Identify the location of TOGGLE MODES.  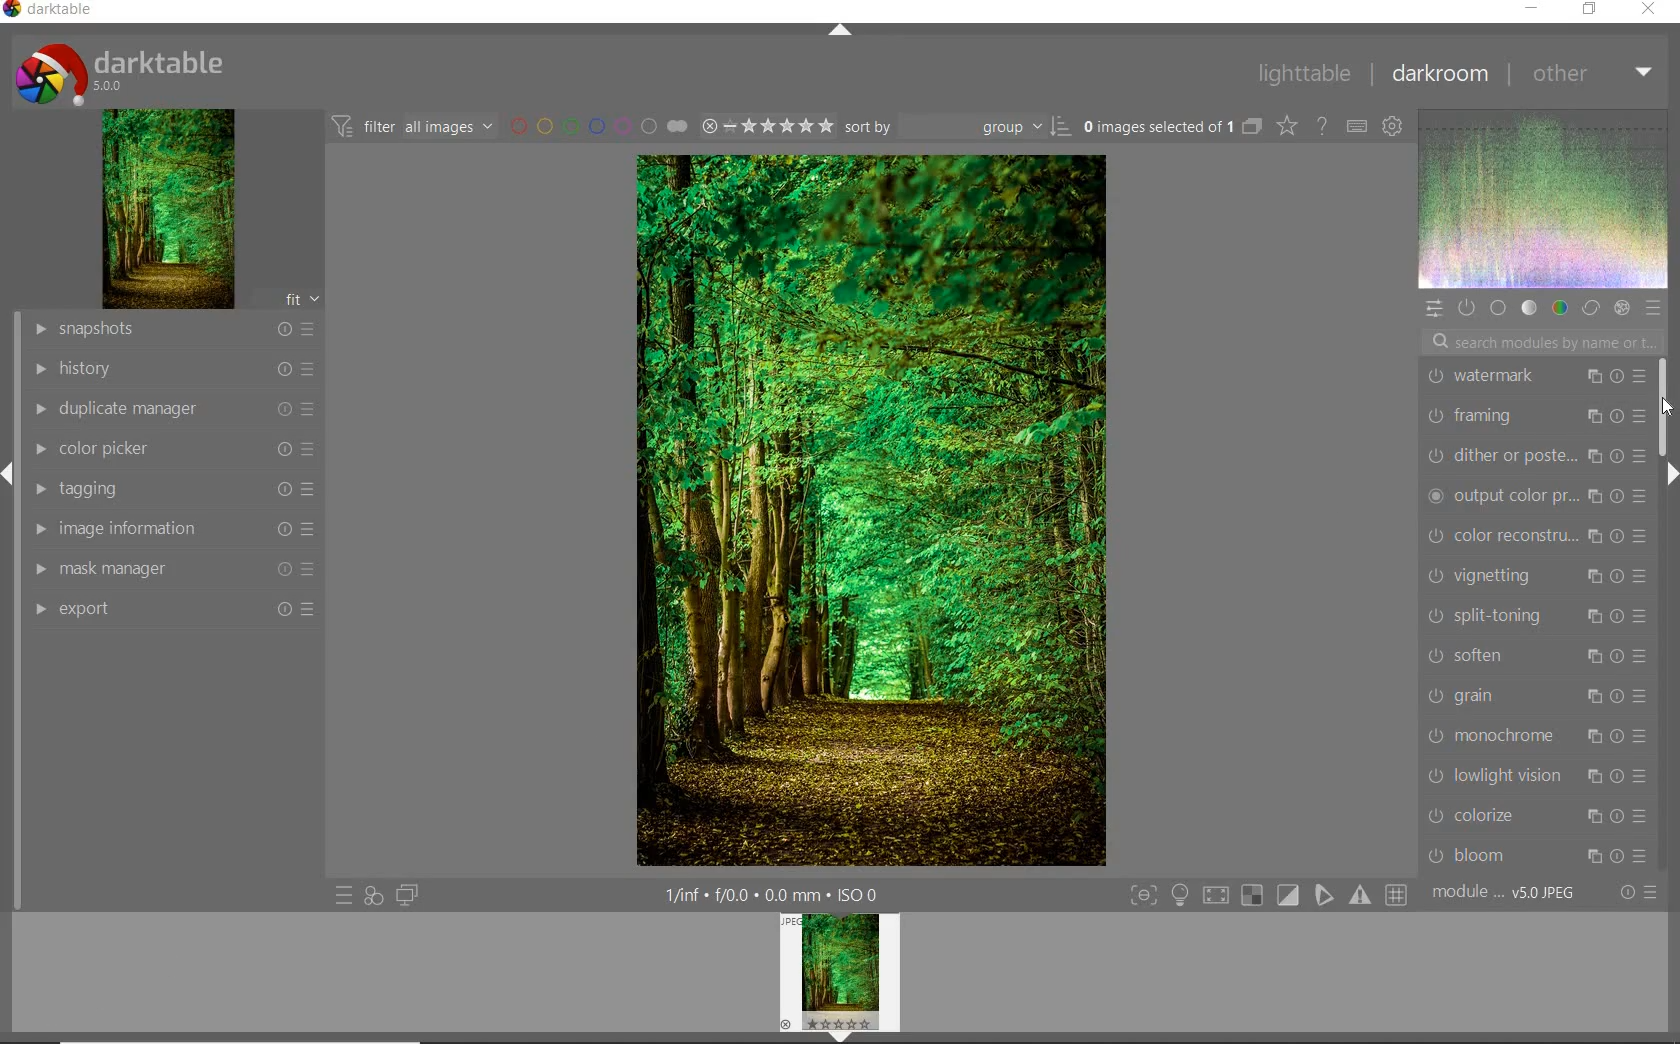
(1267, 896).